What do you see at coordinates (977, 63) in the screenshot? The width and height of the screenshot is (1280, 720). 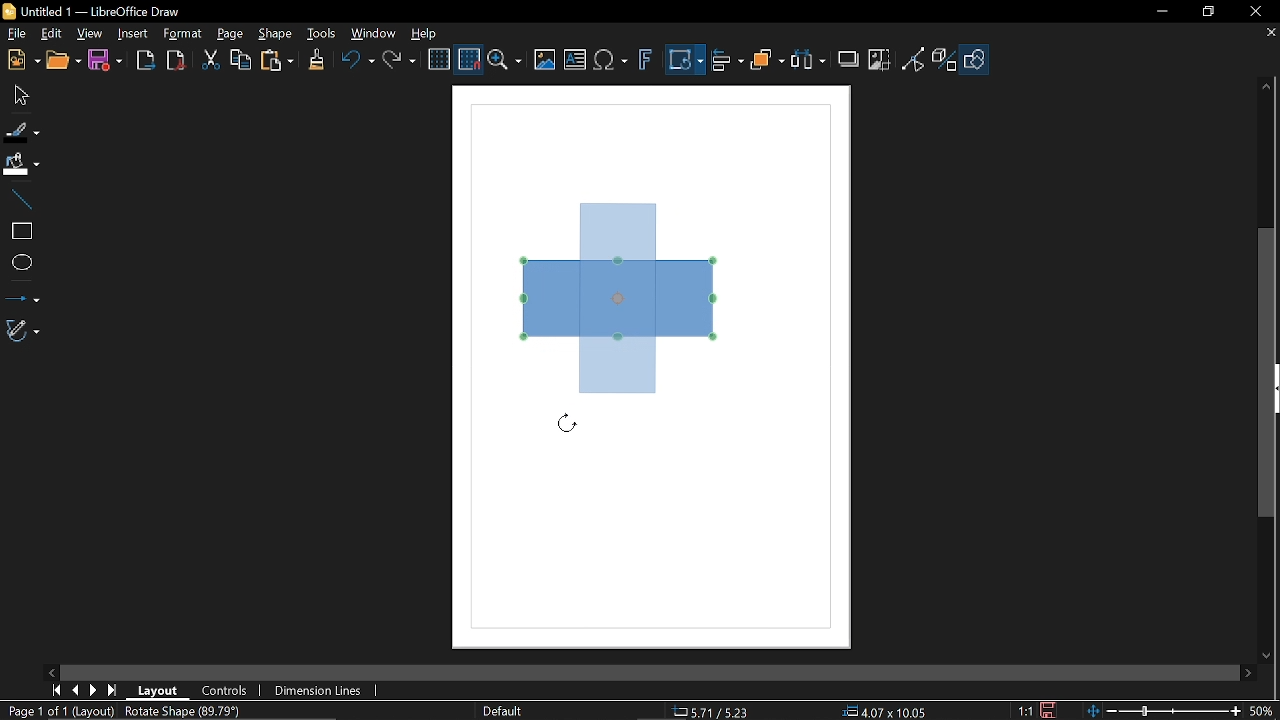 I see `Shape` at bounding box center [977, 63].